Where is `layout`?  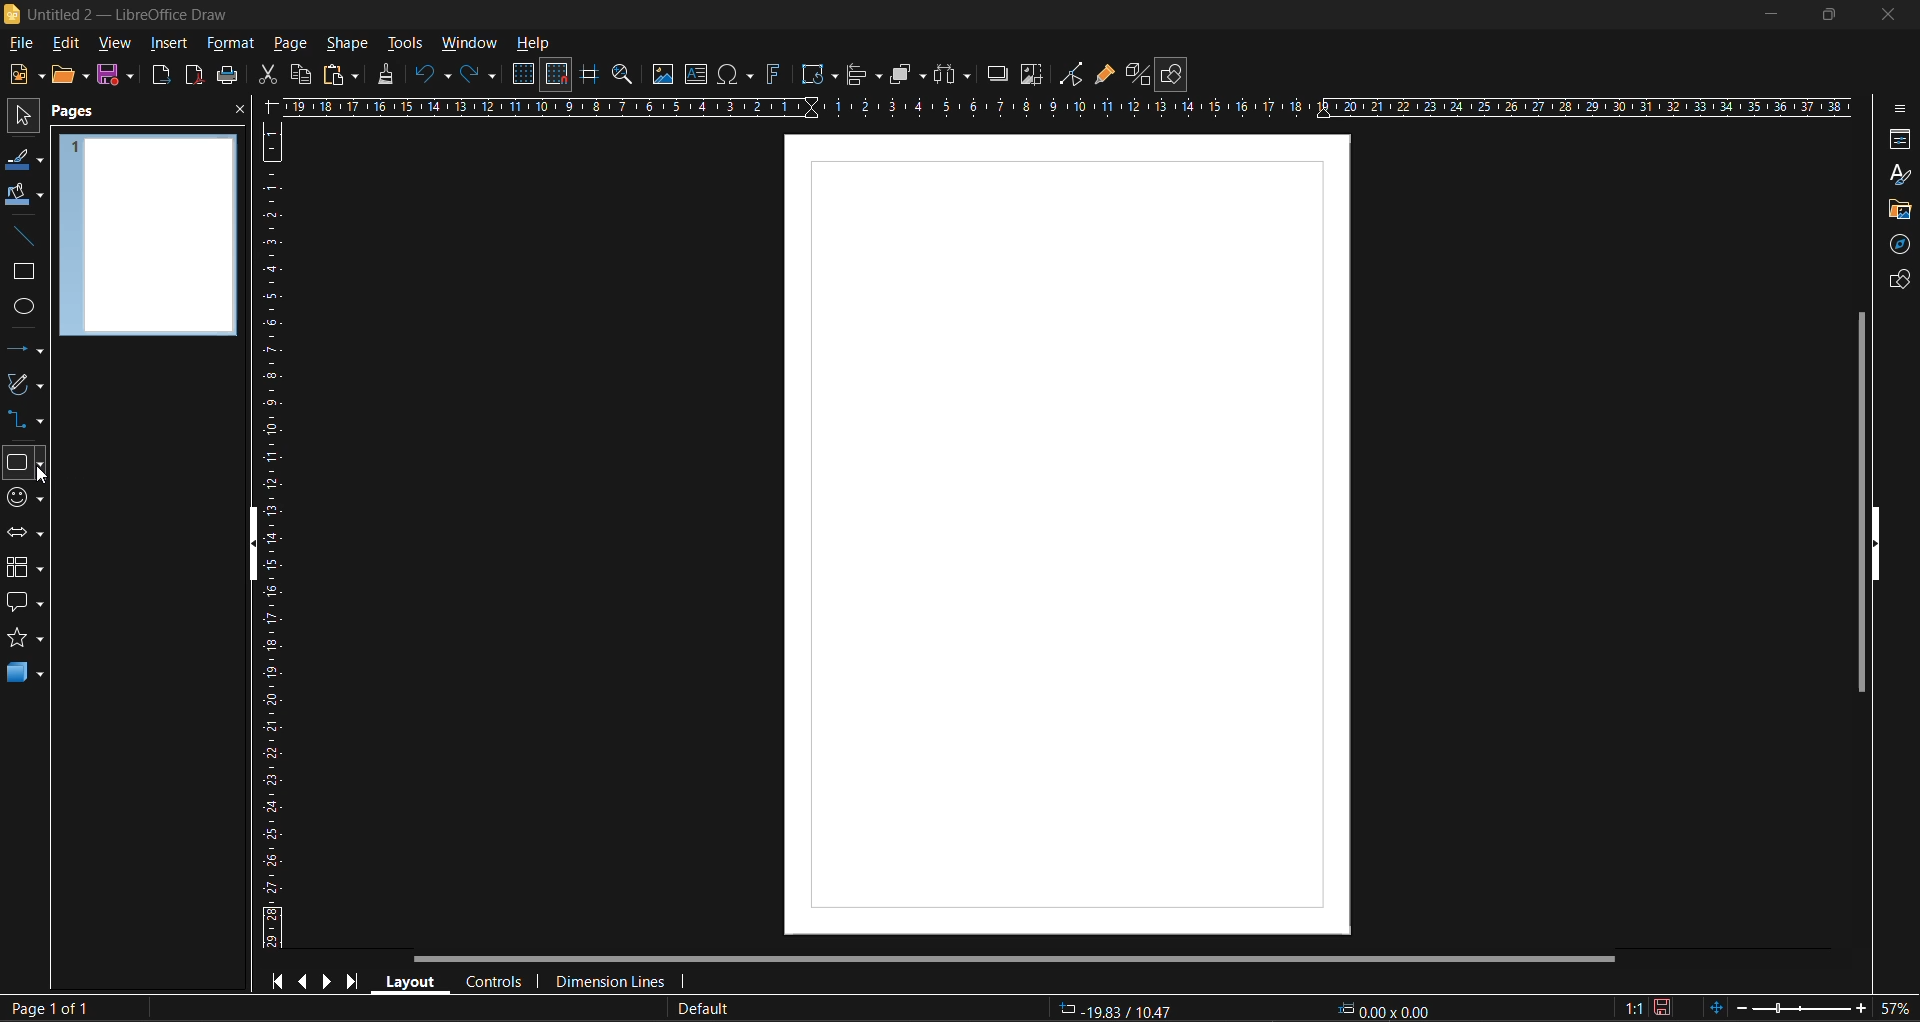
layout is located at coordinates (406, 980).